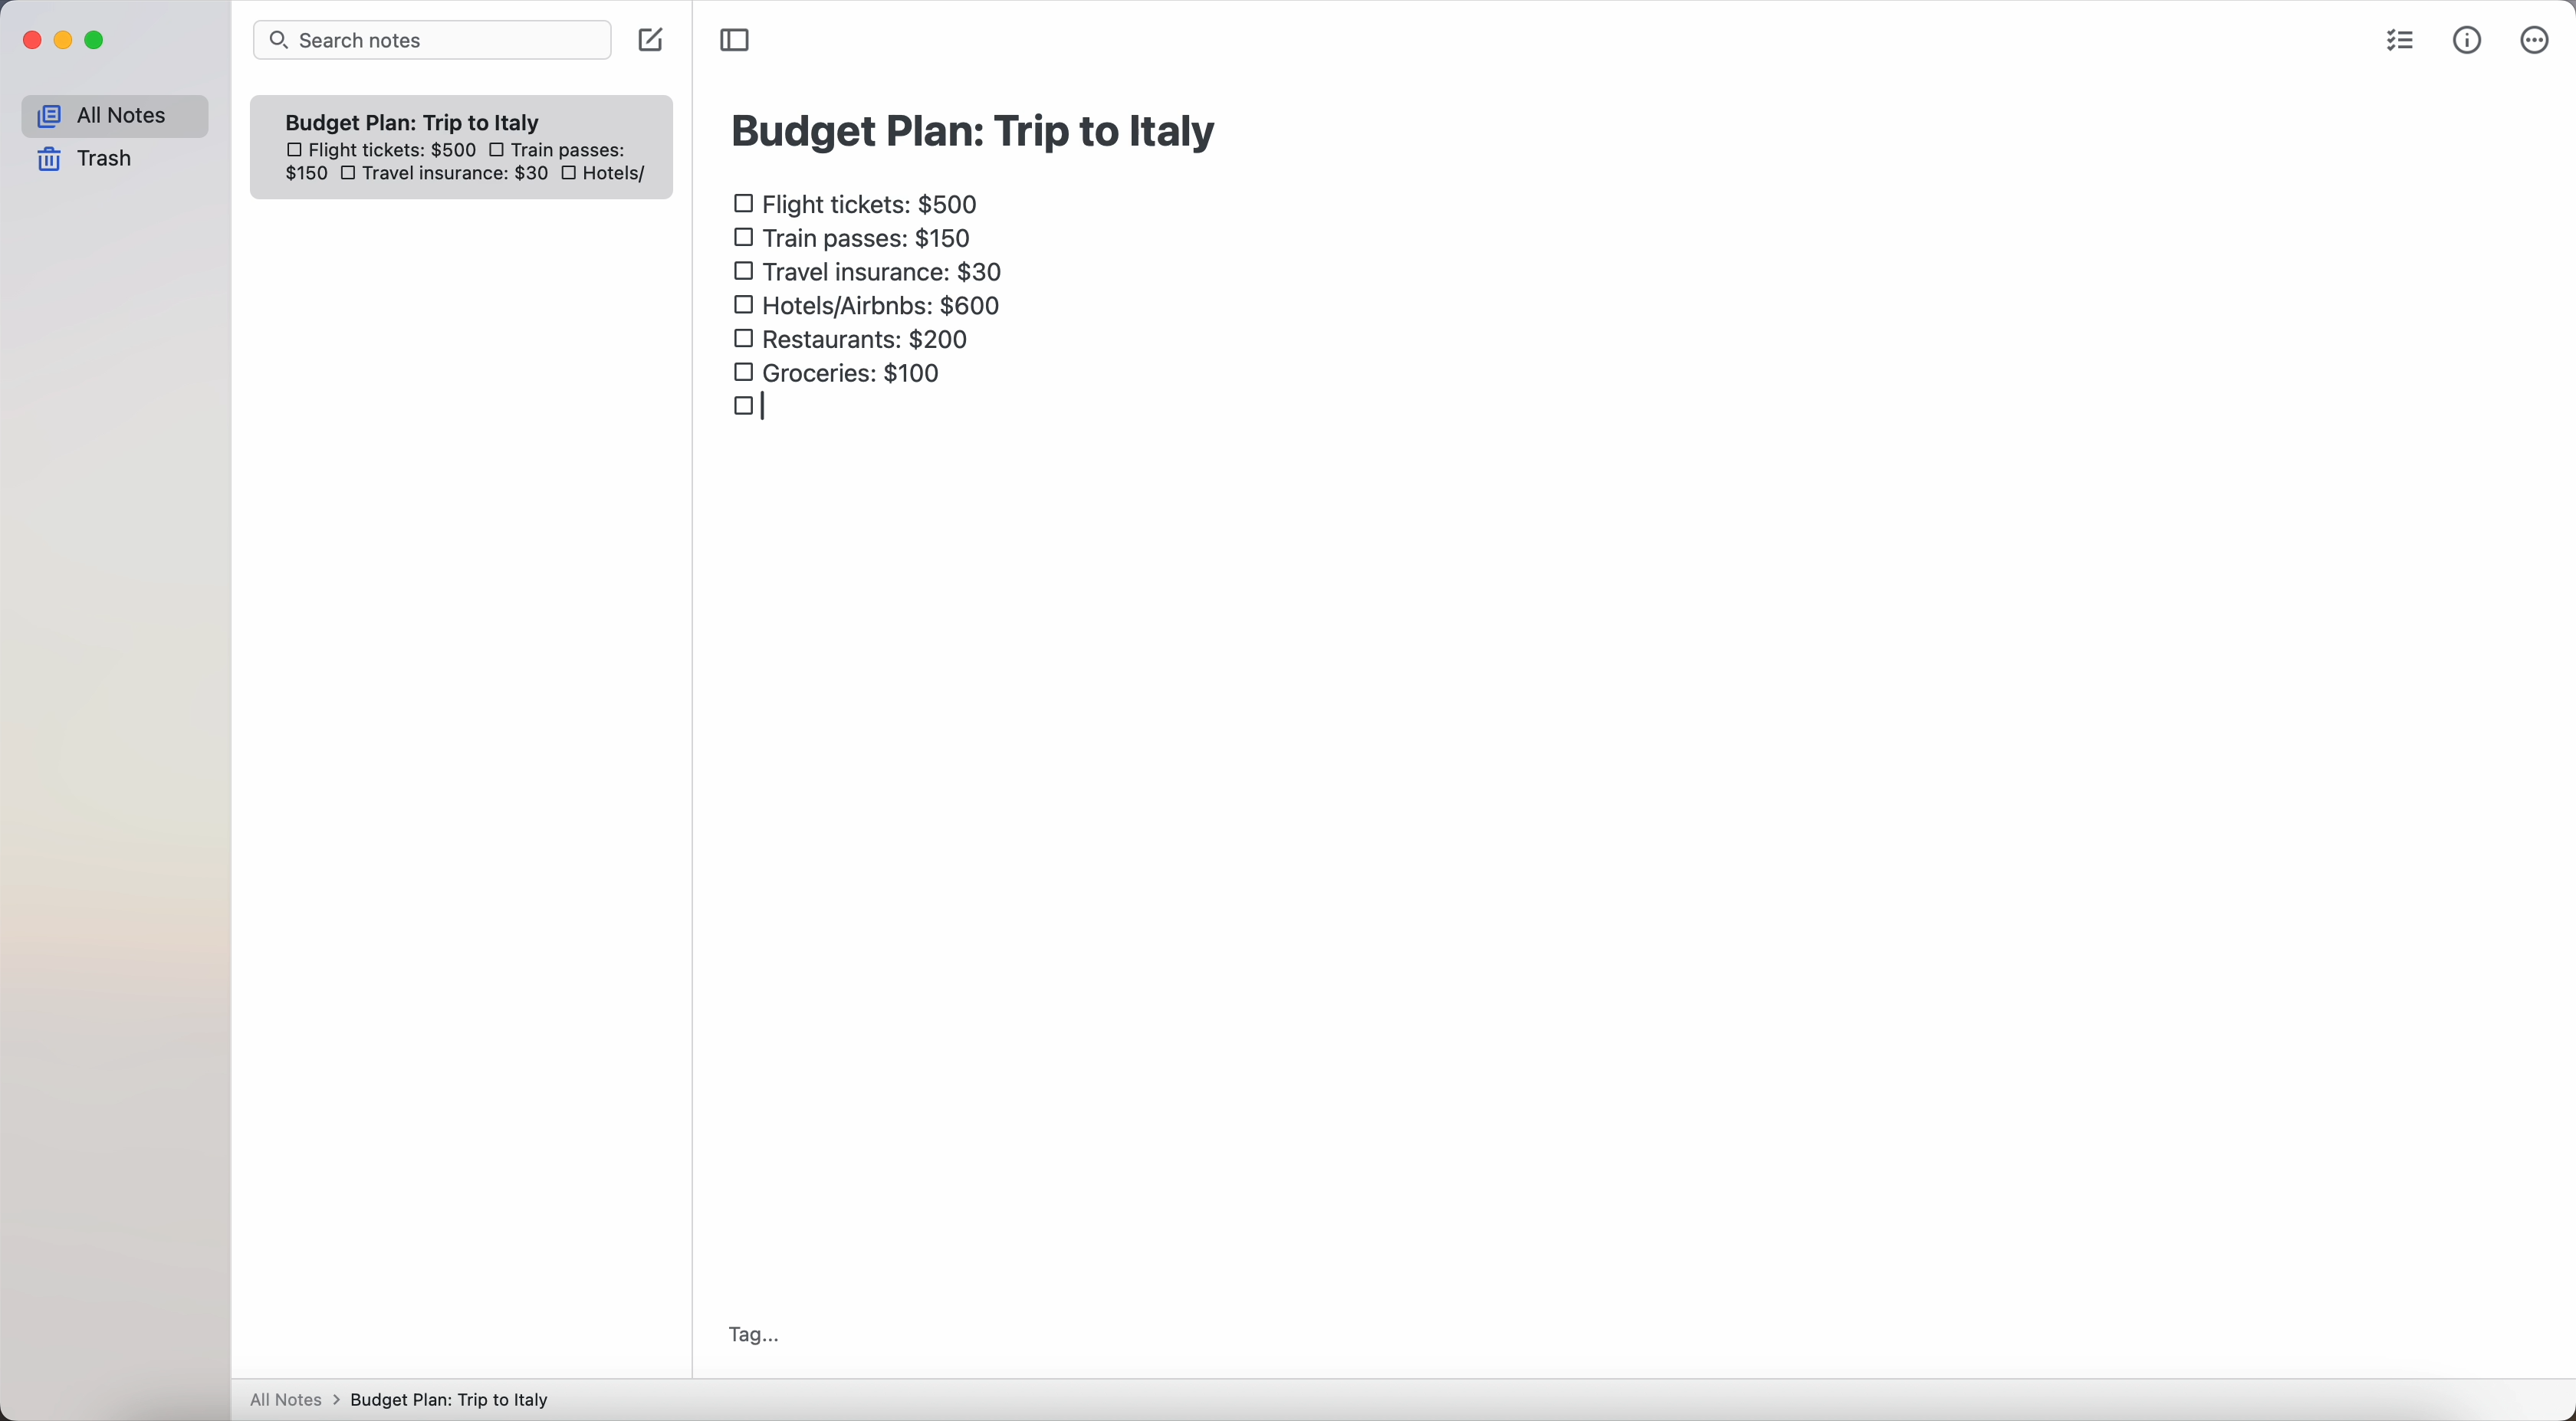  I want to click on check list, so click(2406, 43).